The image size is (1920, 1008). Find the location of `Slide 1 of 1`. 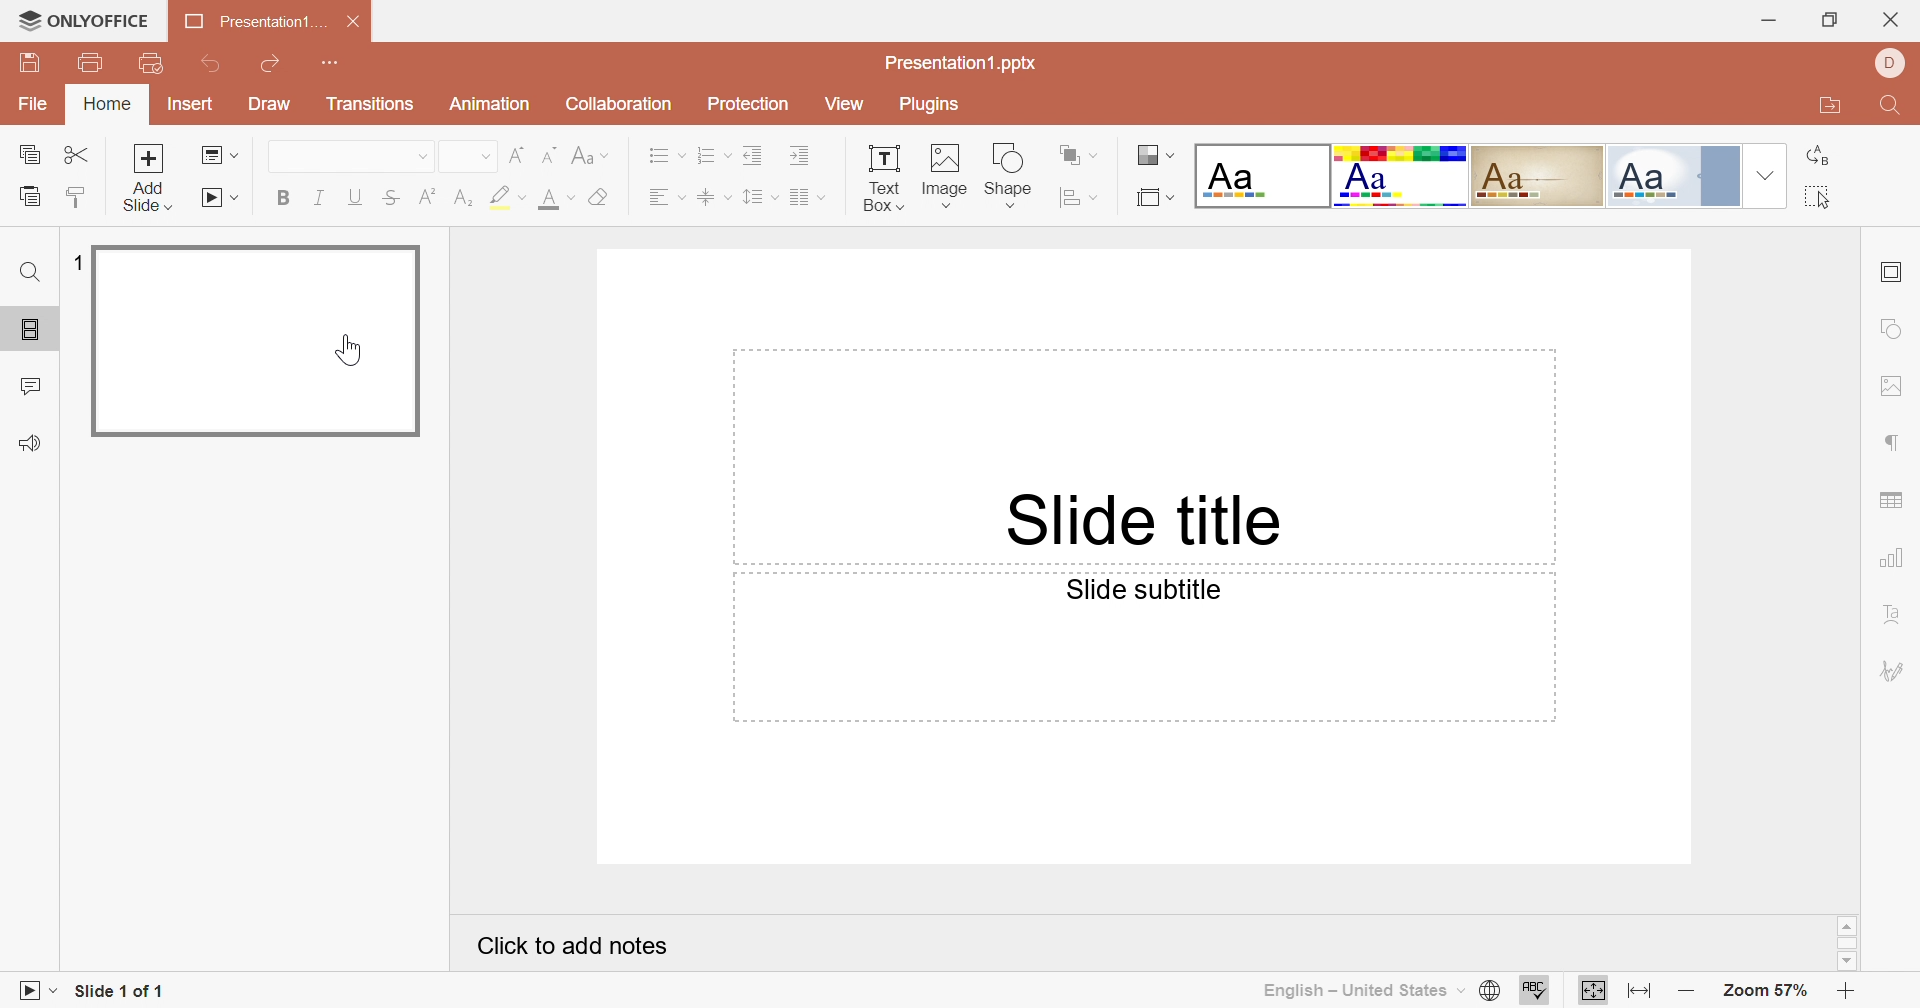

Slide 1 of 1 is located at coordinates (123, 991).